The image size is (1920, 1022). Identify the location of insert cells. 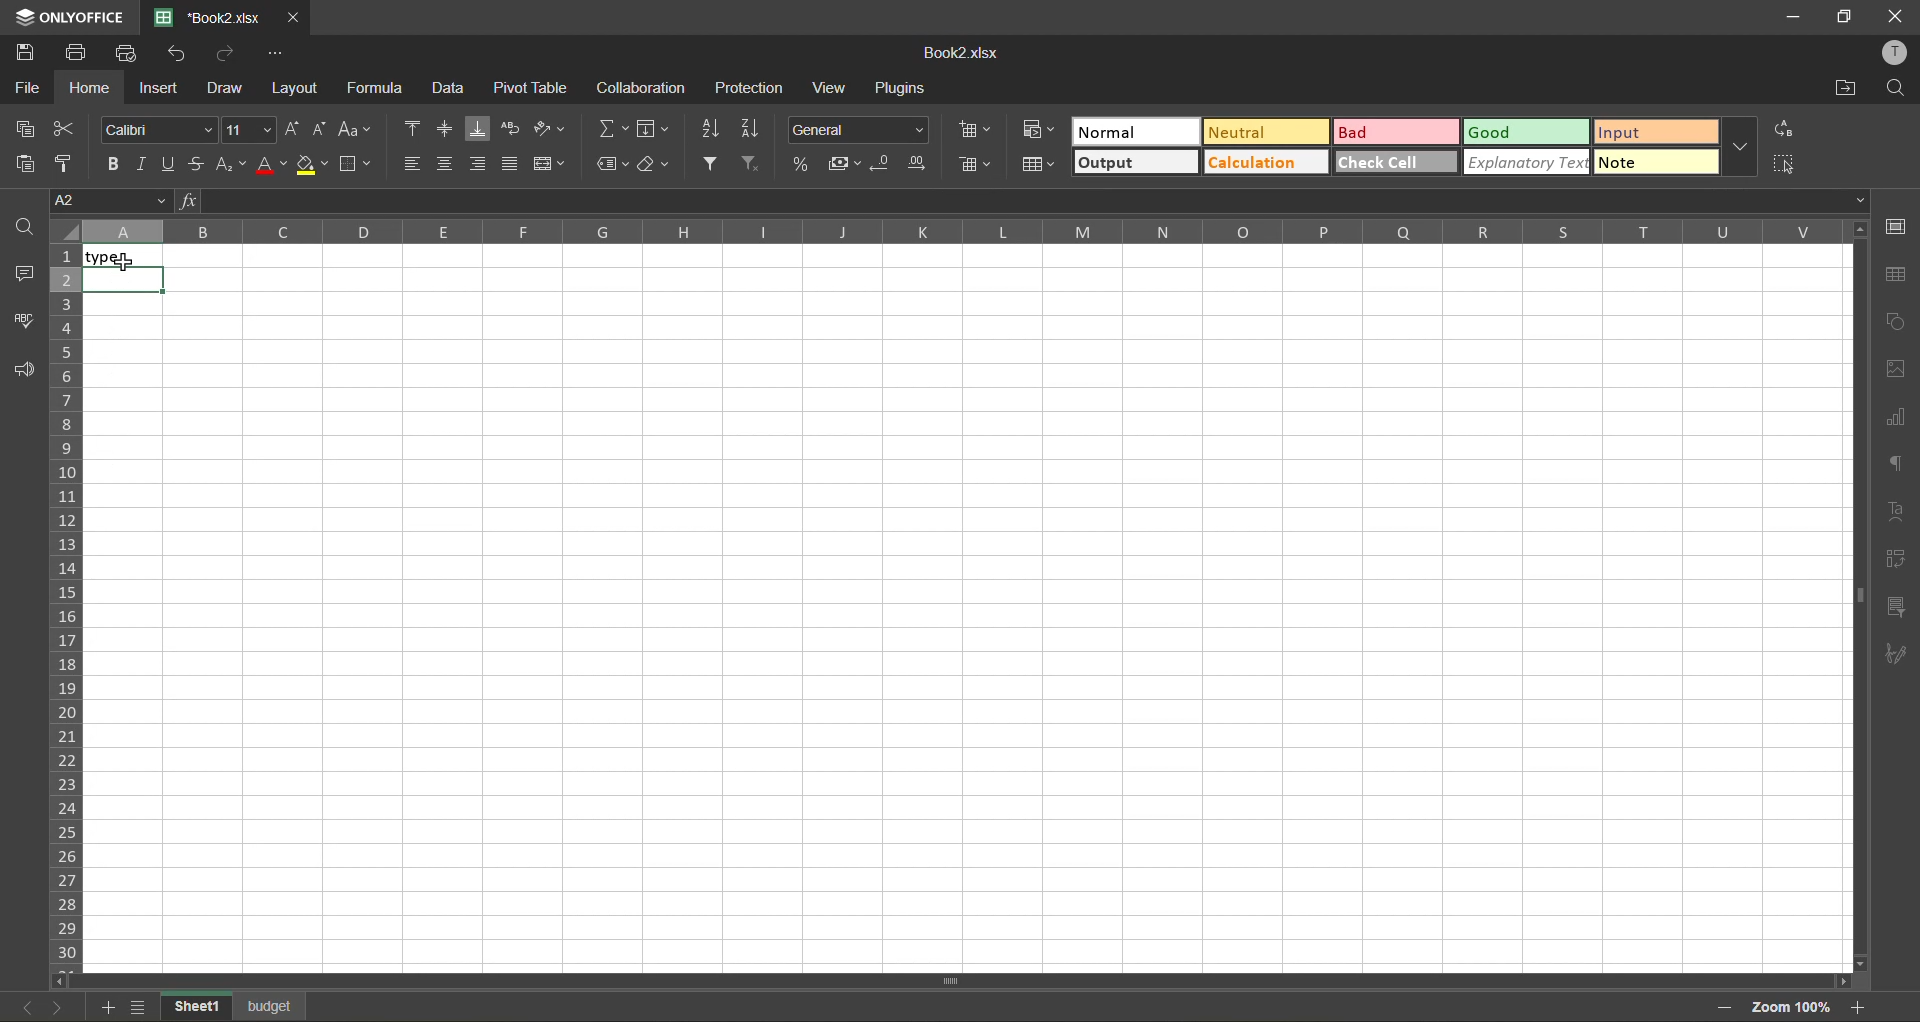
(976, 131).